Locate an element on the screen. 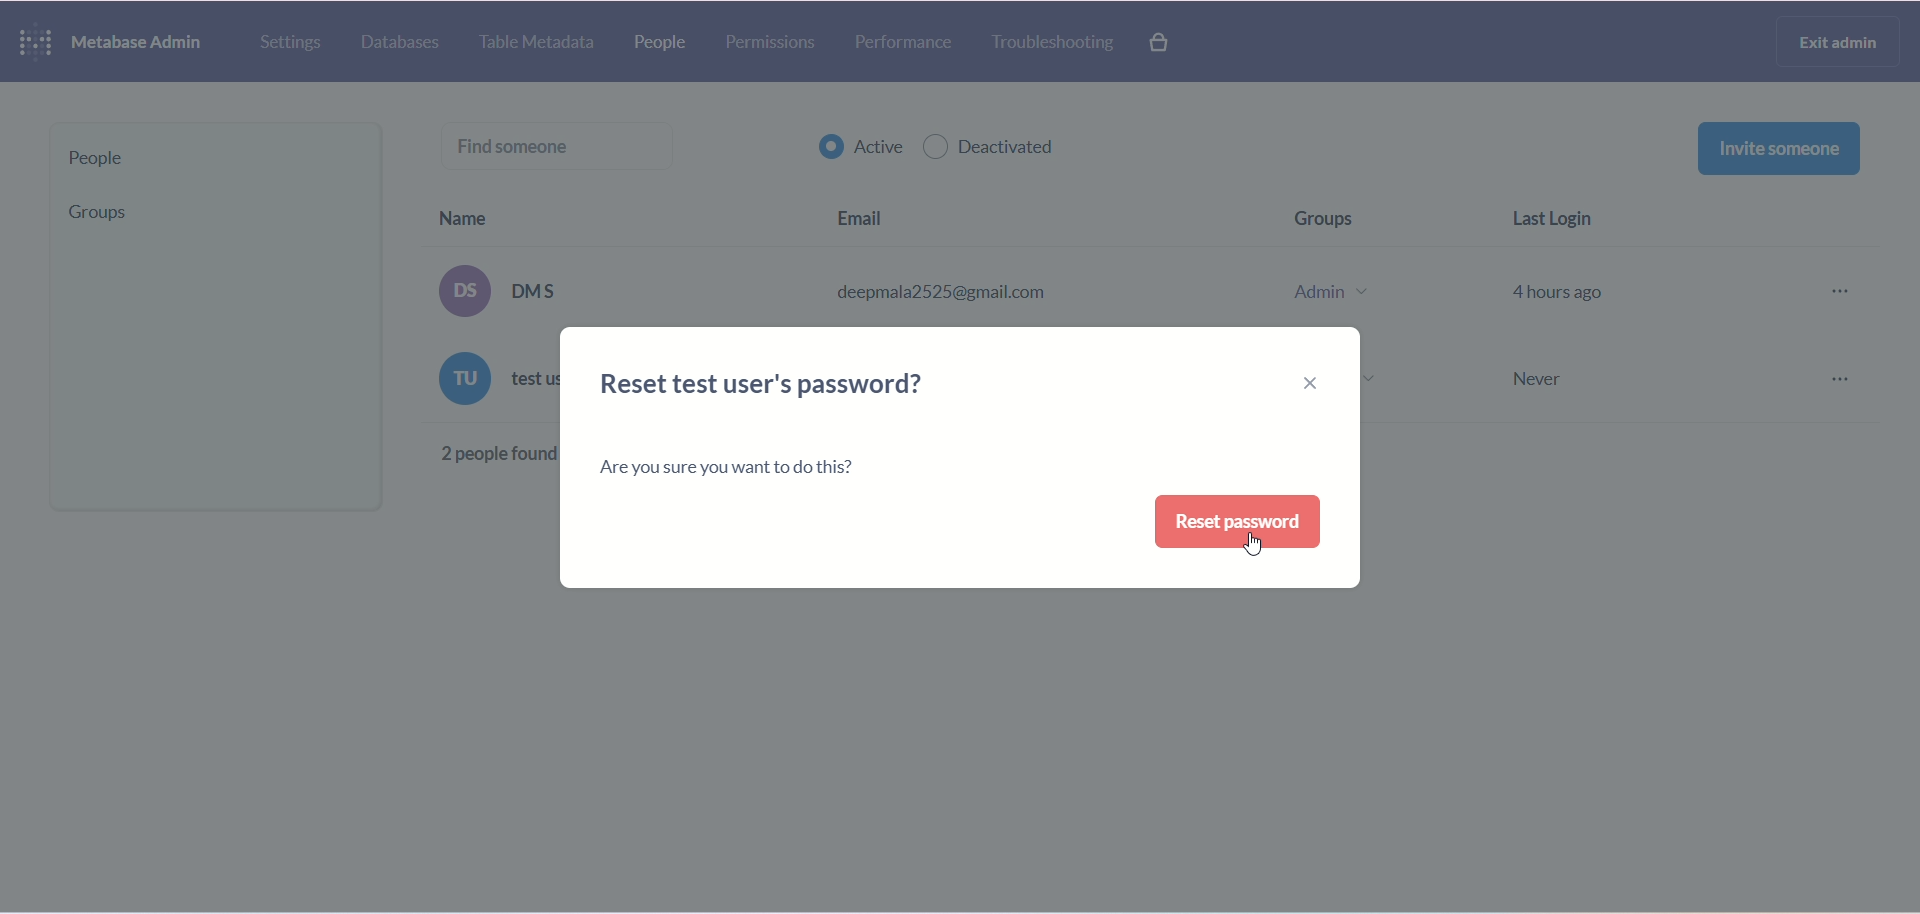 The image size is (1920, 914). logo is located at coordinates (35, 41).